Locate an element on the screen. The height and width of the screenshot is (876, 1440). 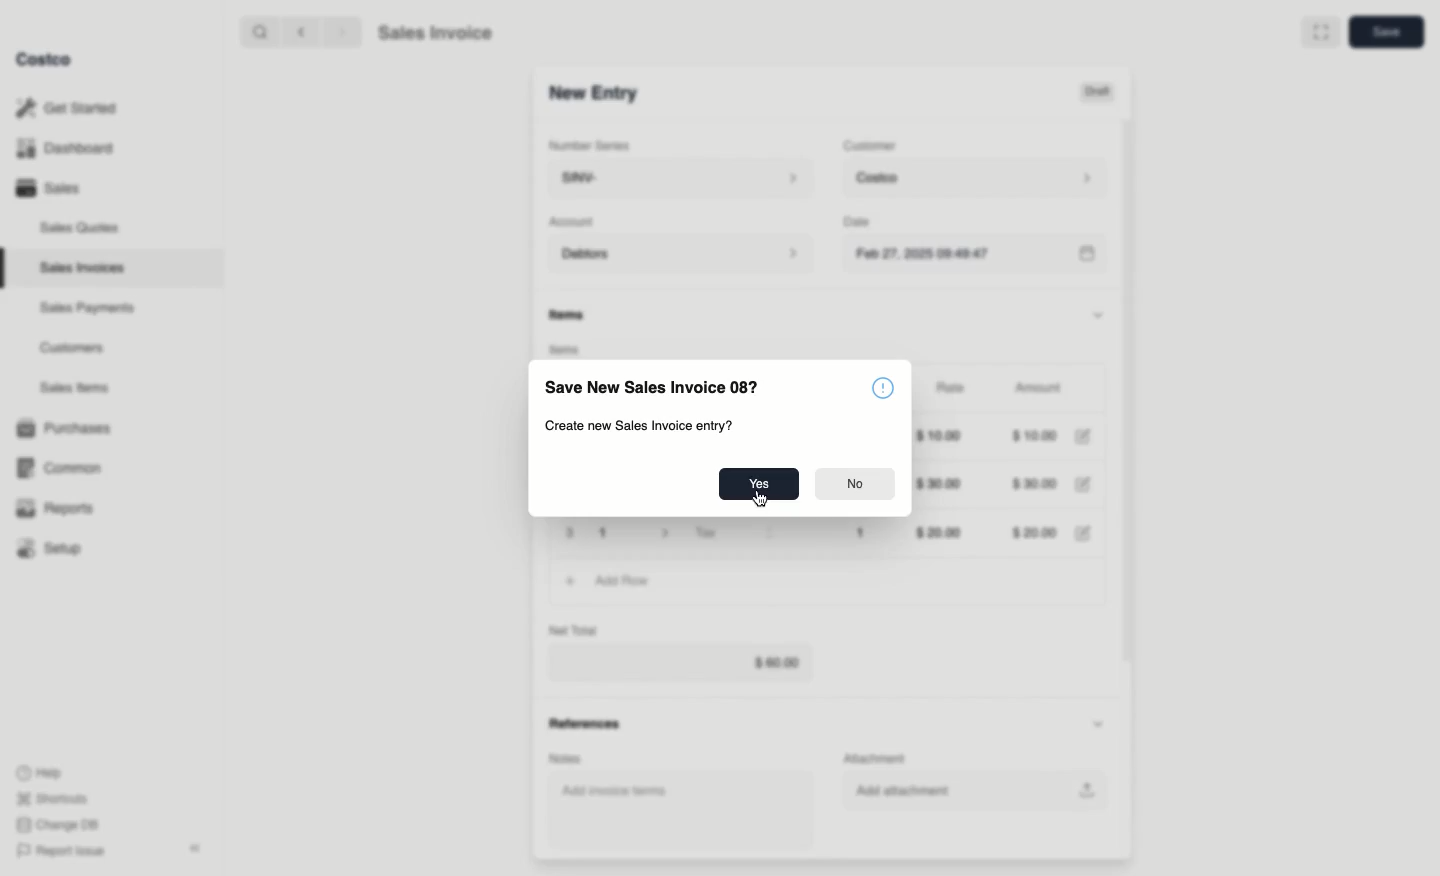
No is located at coordinates (852, 481).